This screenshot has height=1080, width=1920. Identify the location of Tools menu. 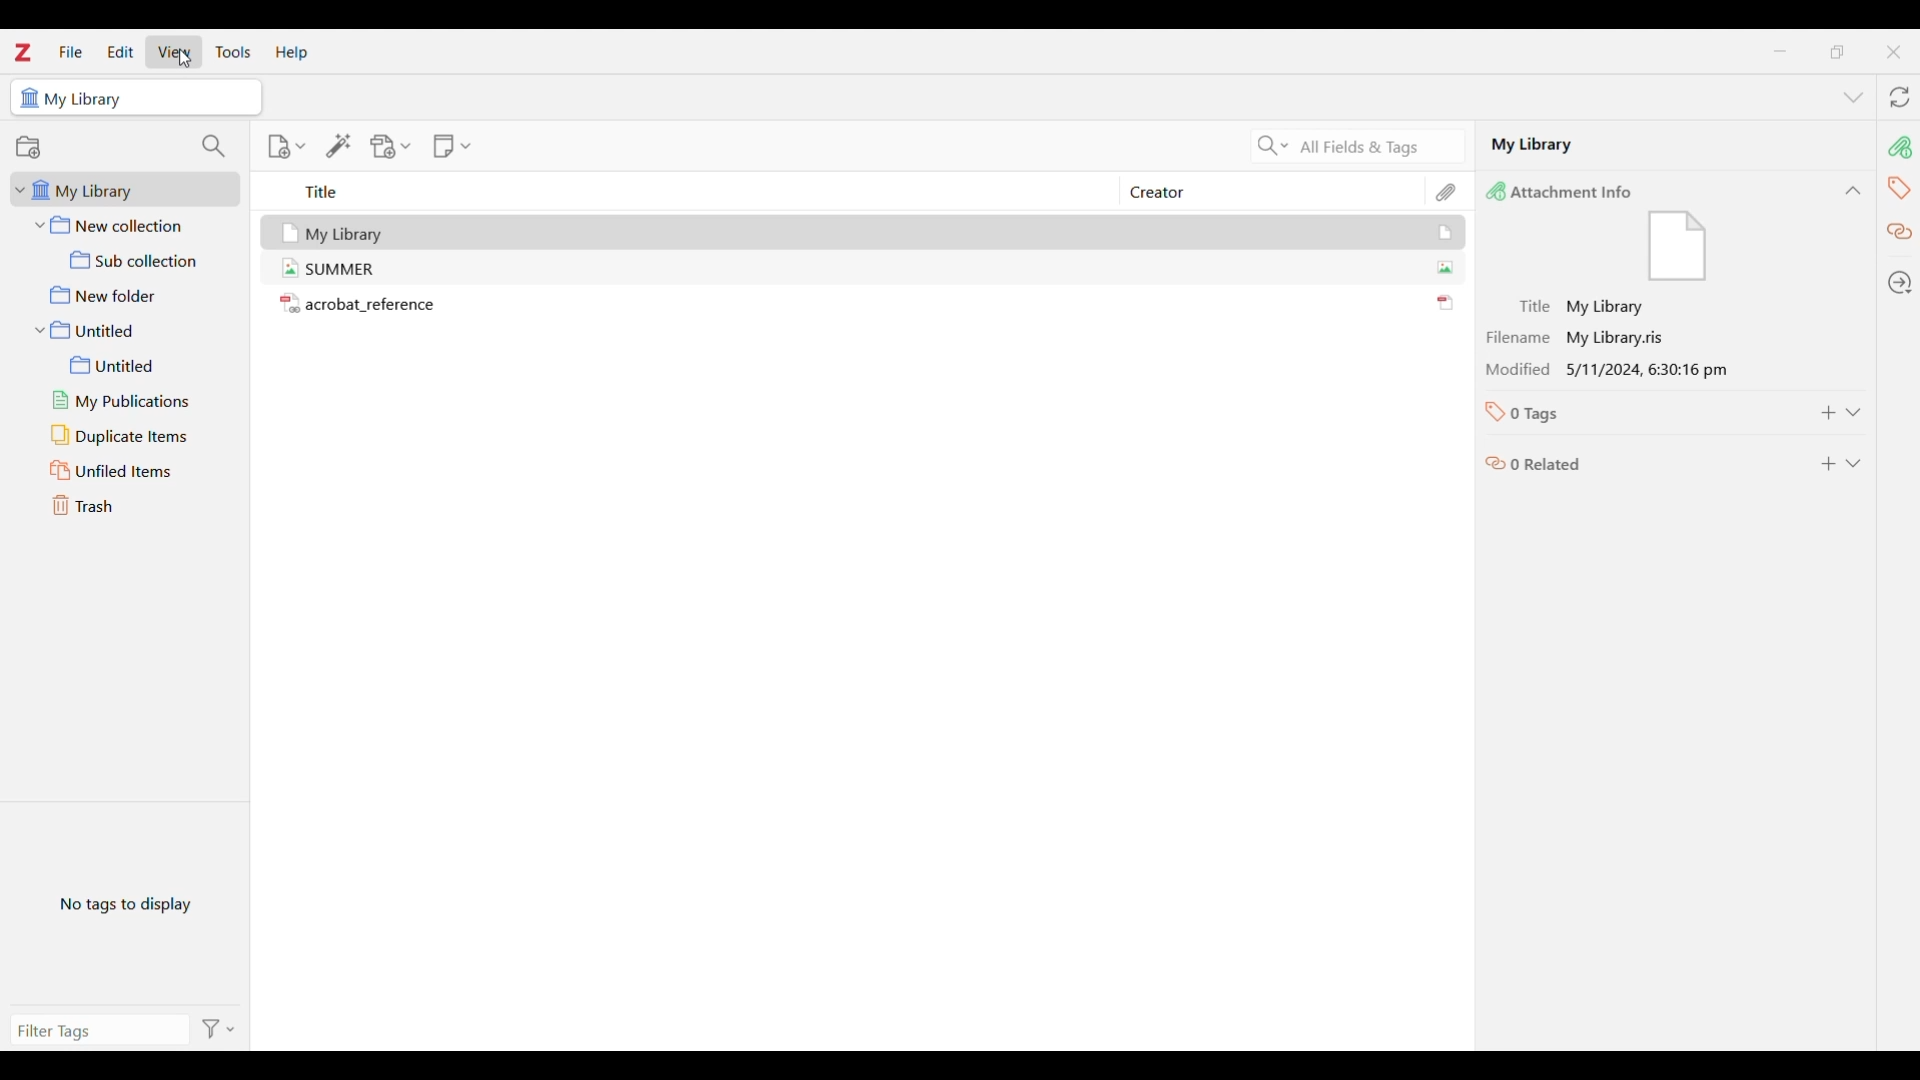
(234, 52).